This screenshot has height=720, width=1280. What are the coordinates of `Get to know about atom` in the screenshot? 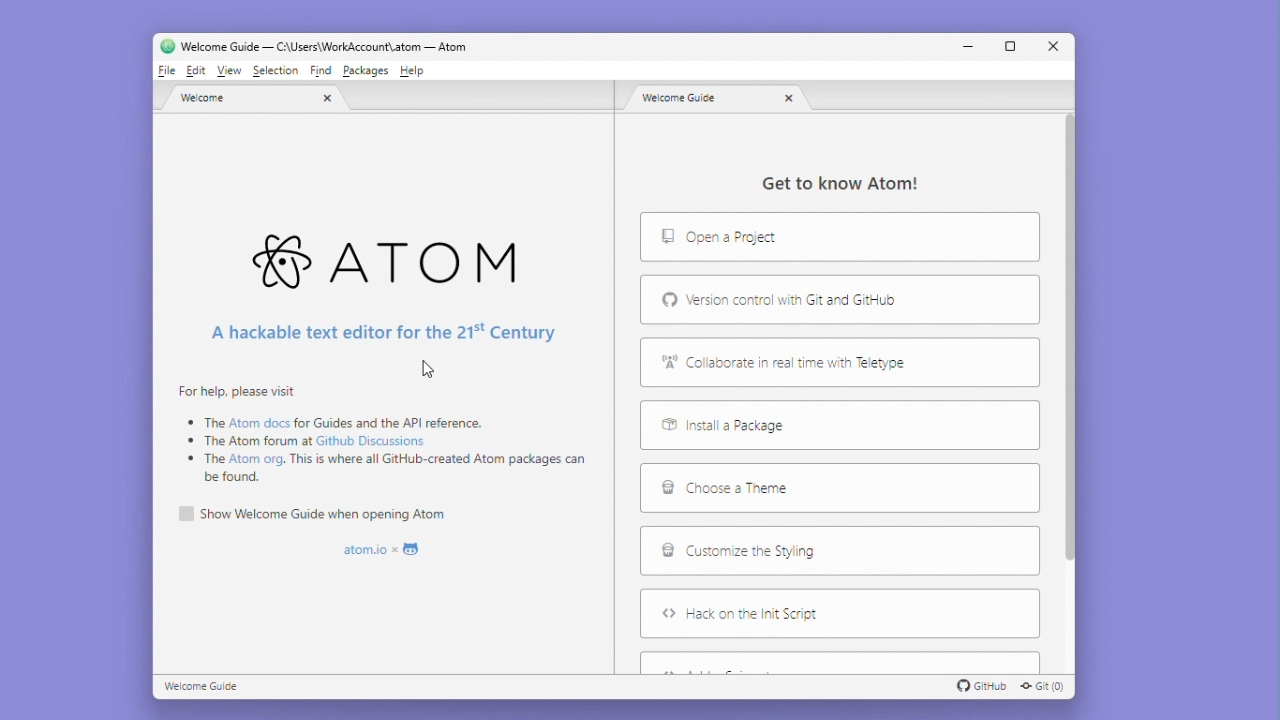 It's located at (857, 185).